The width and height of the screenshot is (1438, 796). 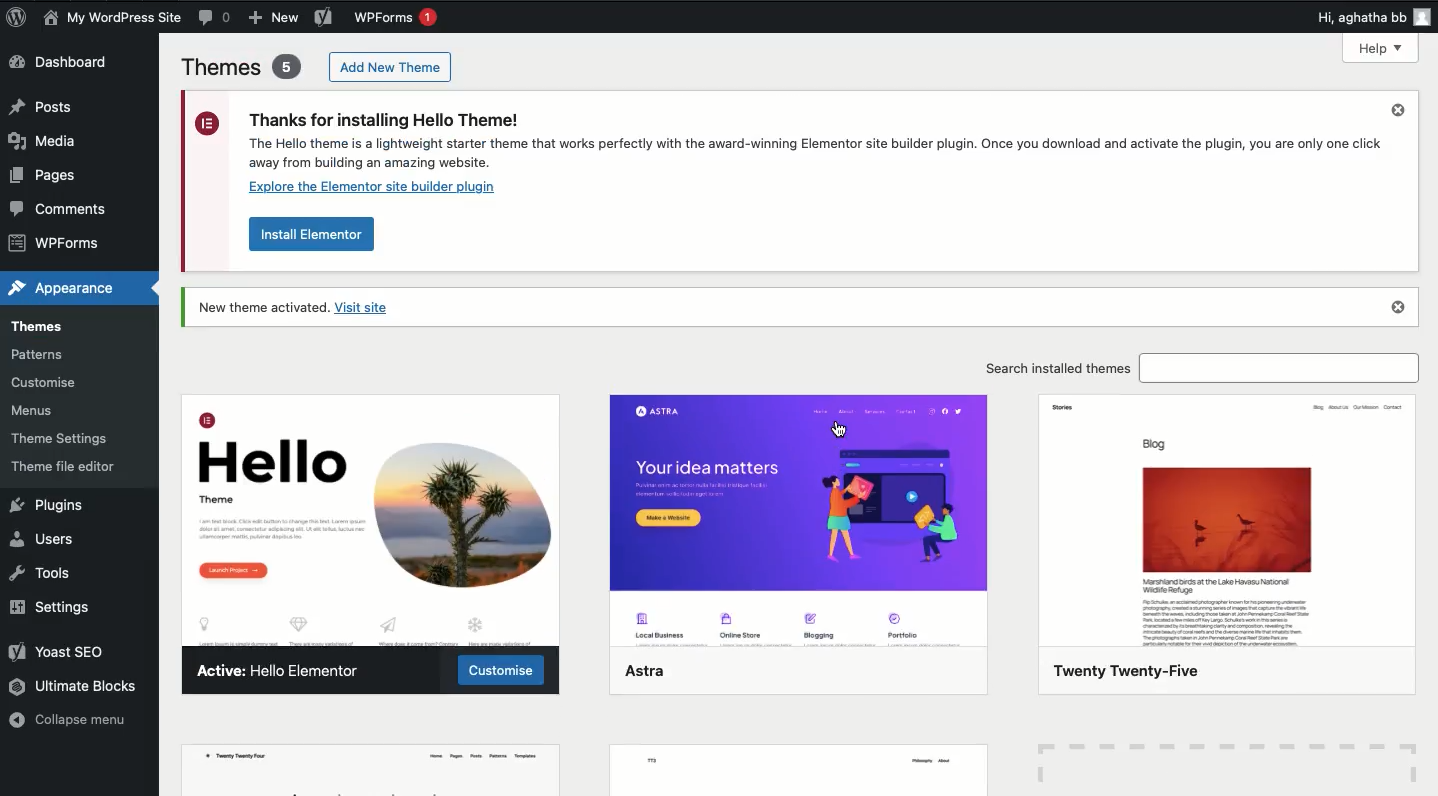 I want to click on Plugins, so click(x=48, y=508).